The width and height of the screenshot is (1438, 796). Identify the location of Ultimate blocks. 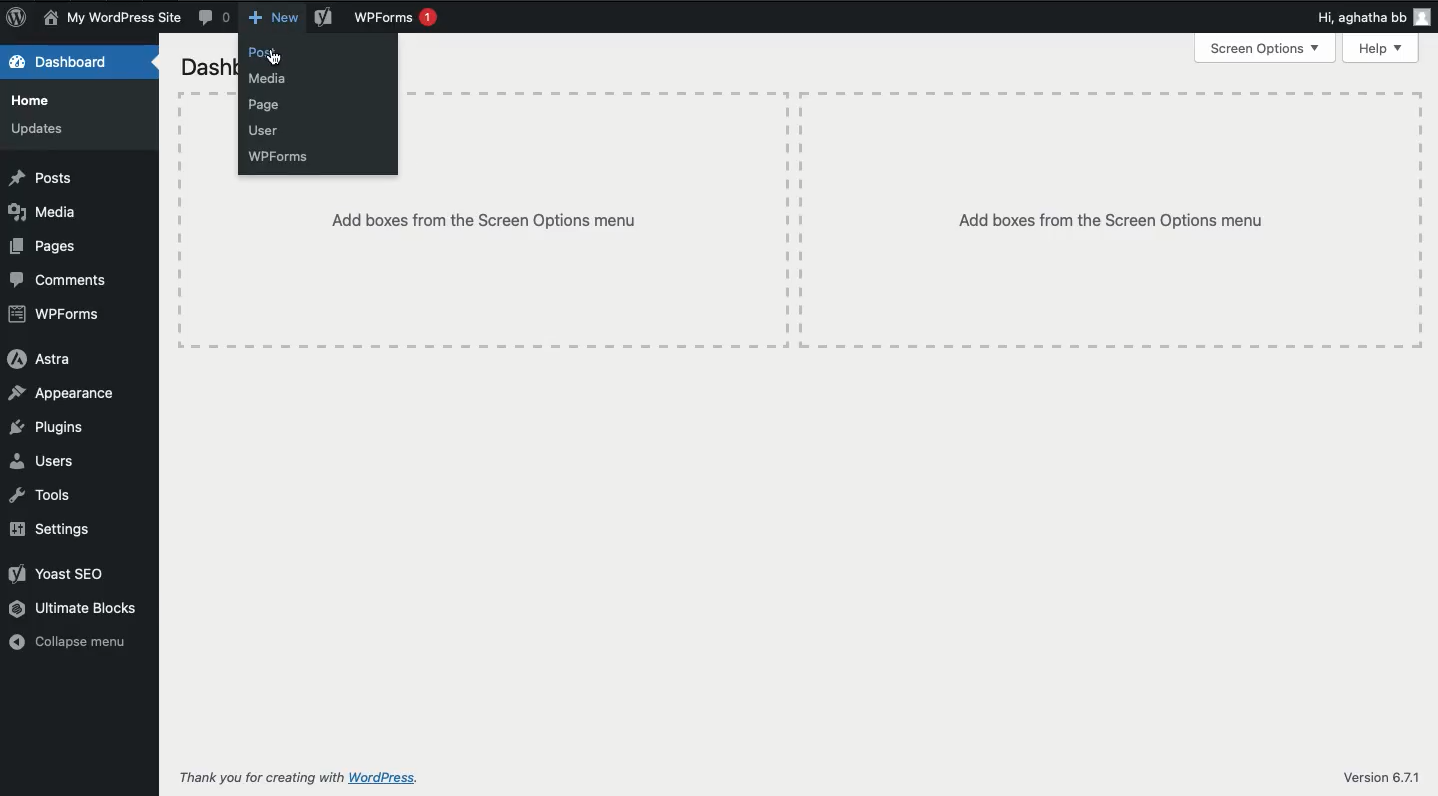
(74, 609).